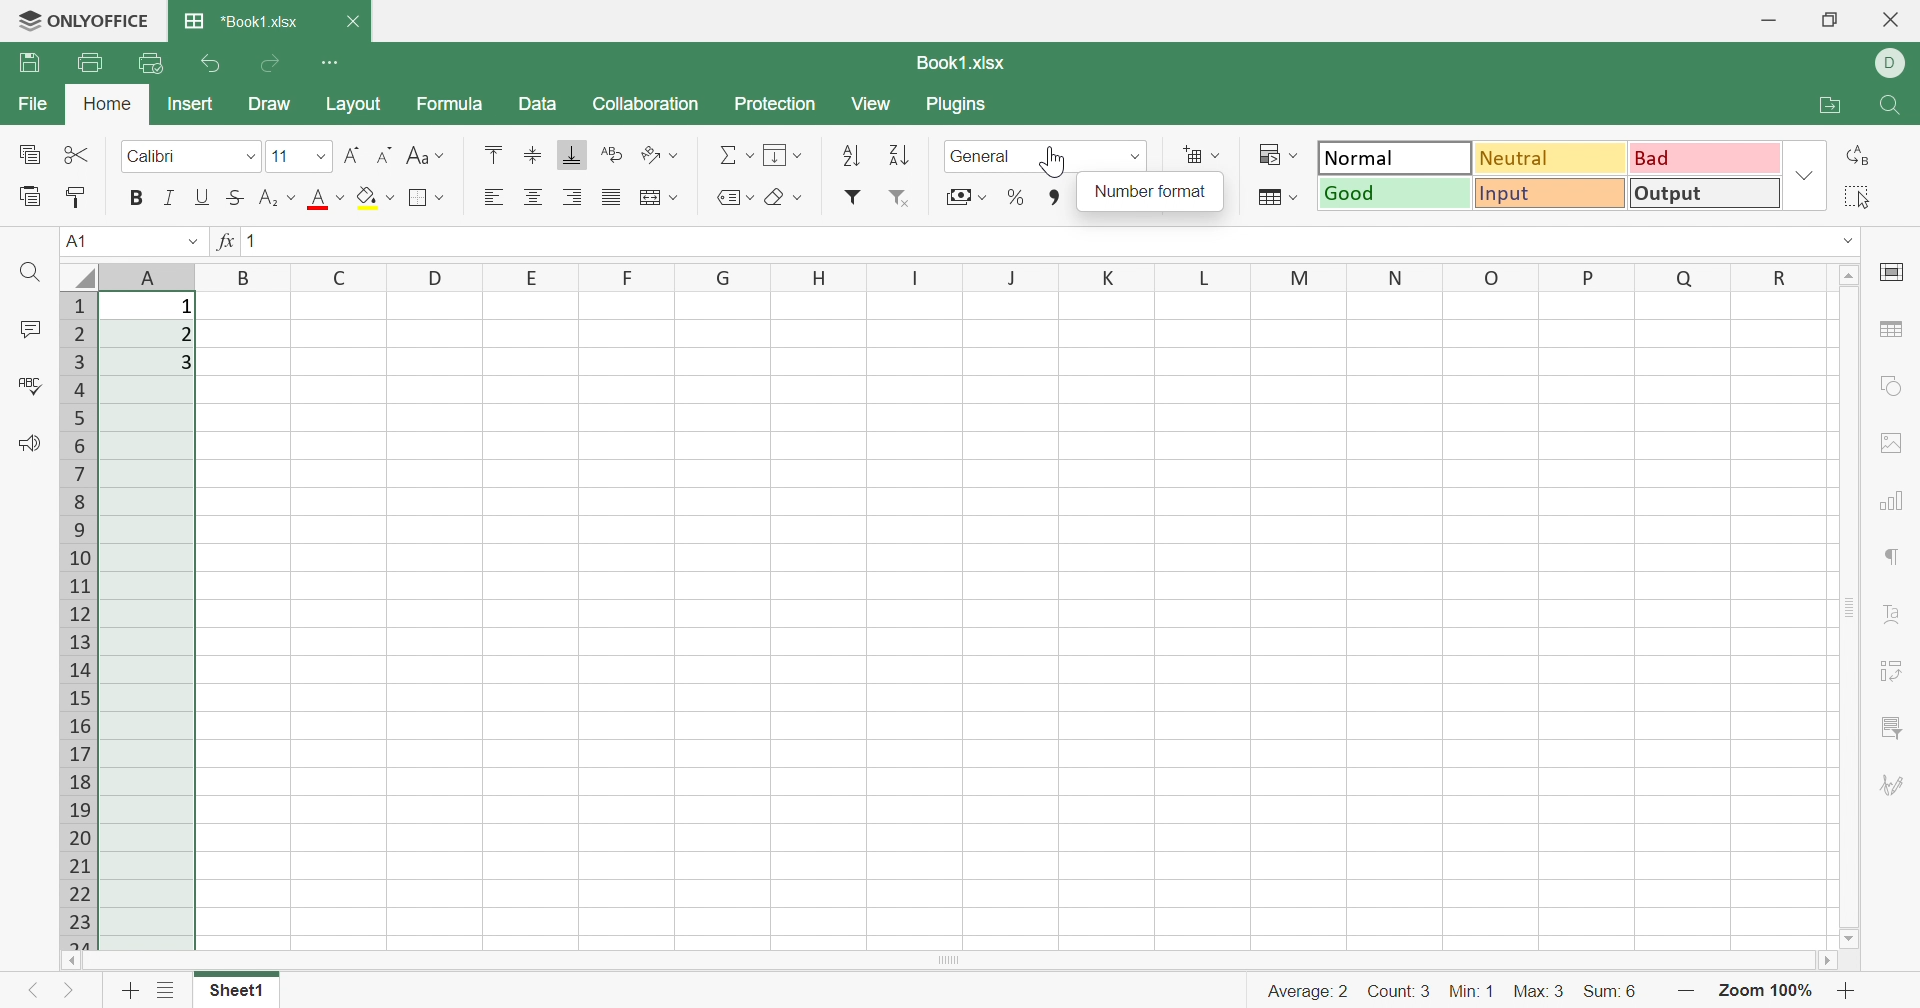  What do you see at coordinates (201, 197) in the screenshot?
I see `Underline` at bounding box center [201, 197].